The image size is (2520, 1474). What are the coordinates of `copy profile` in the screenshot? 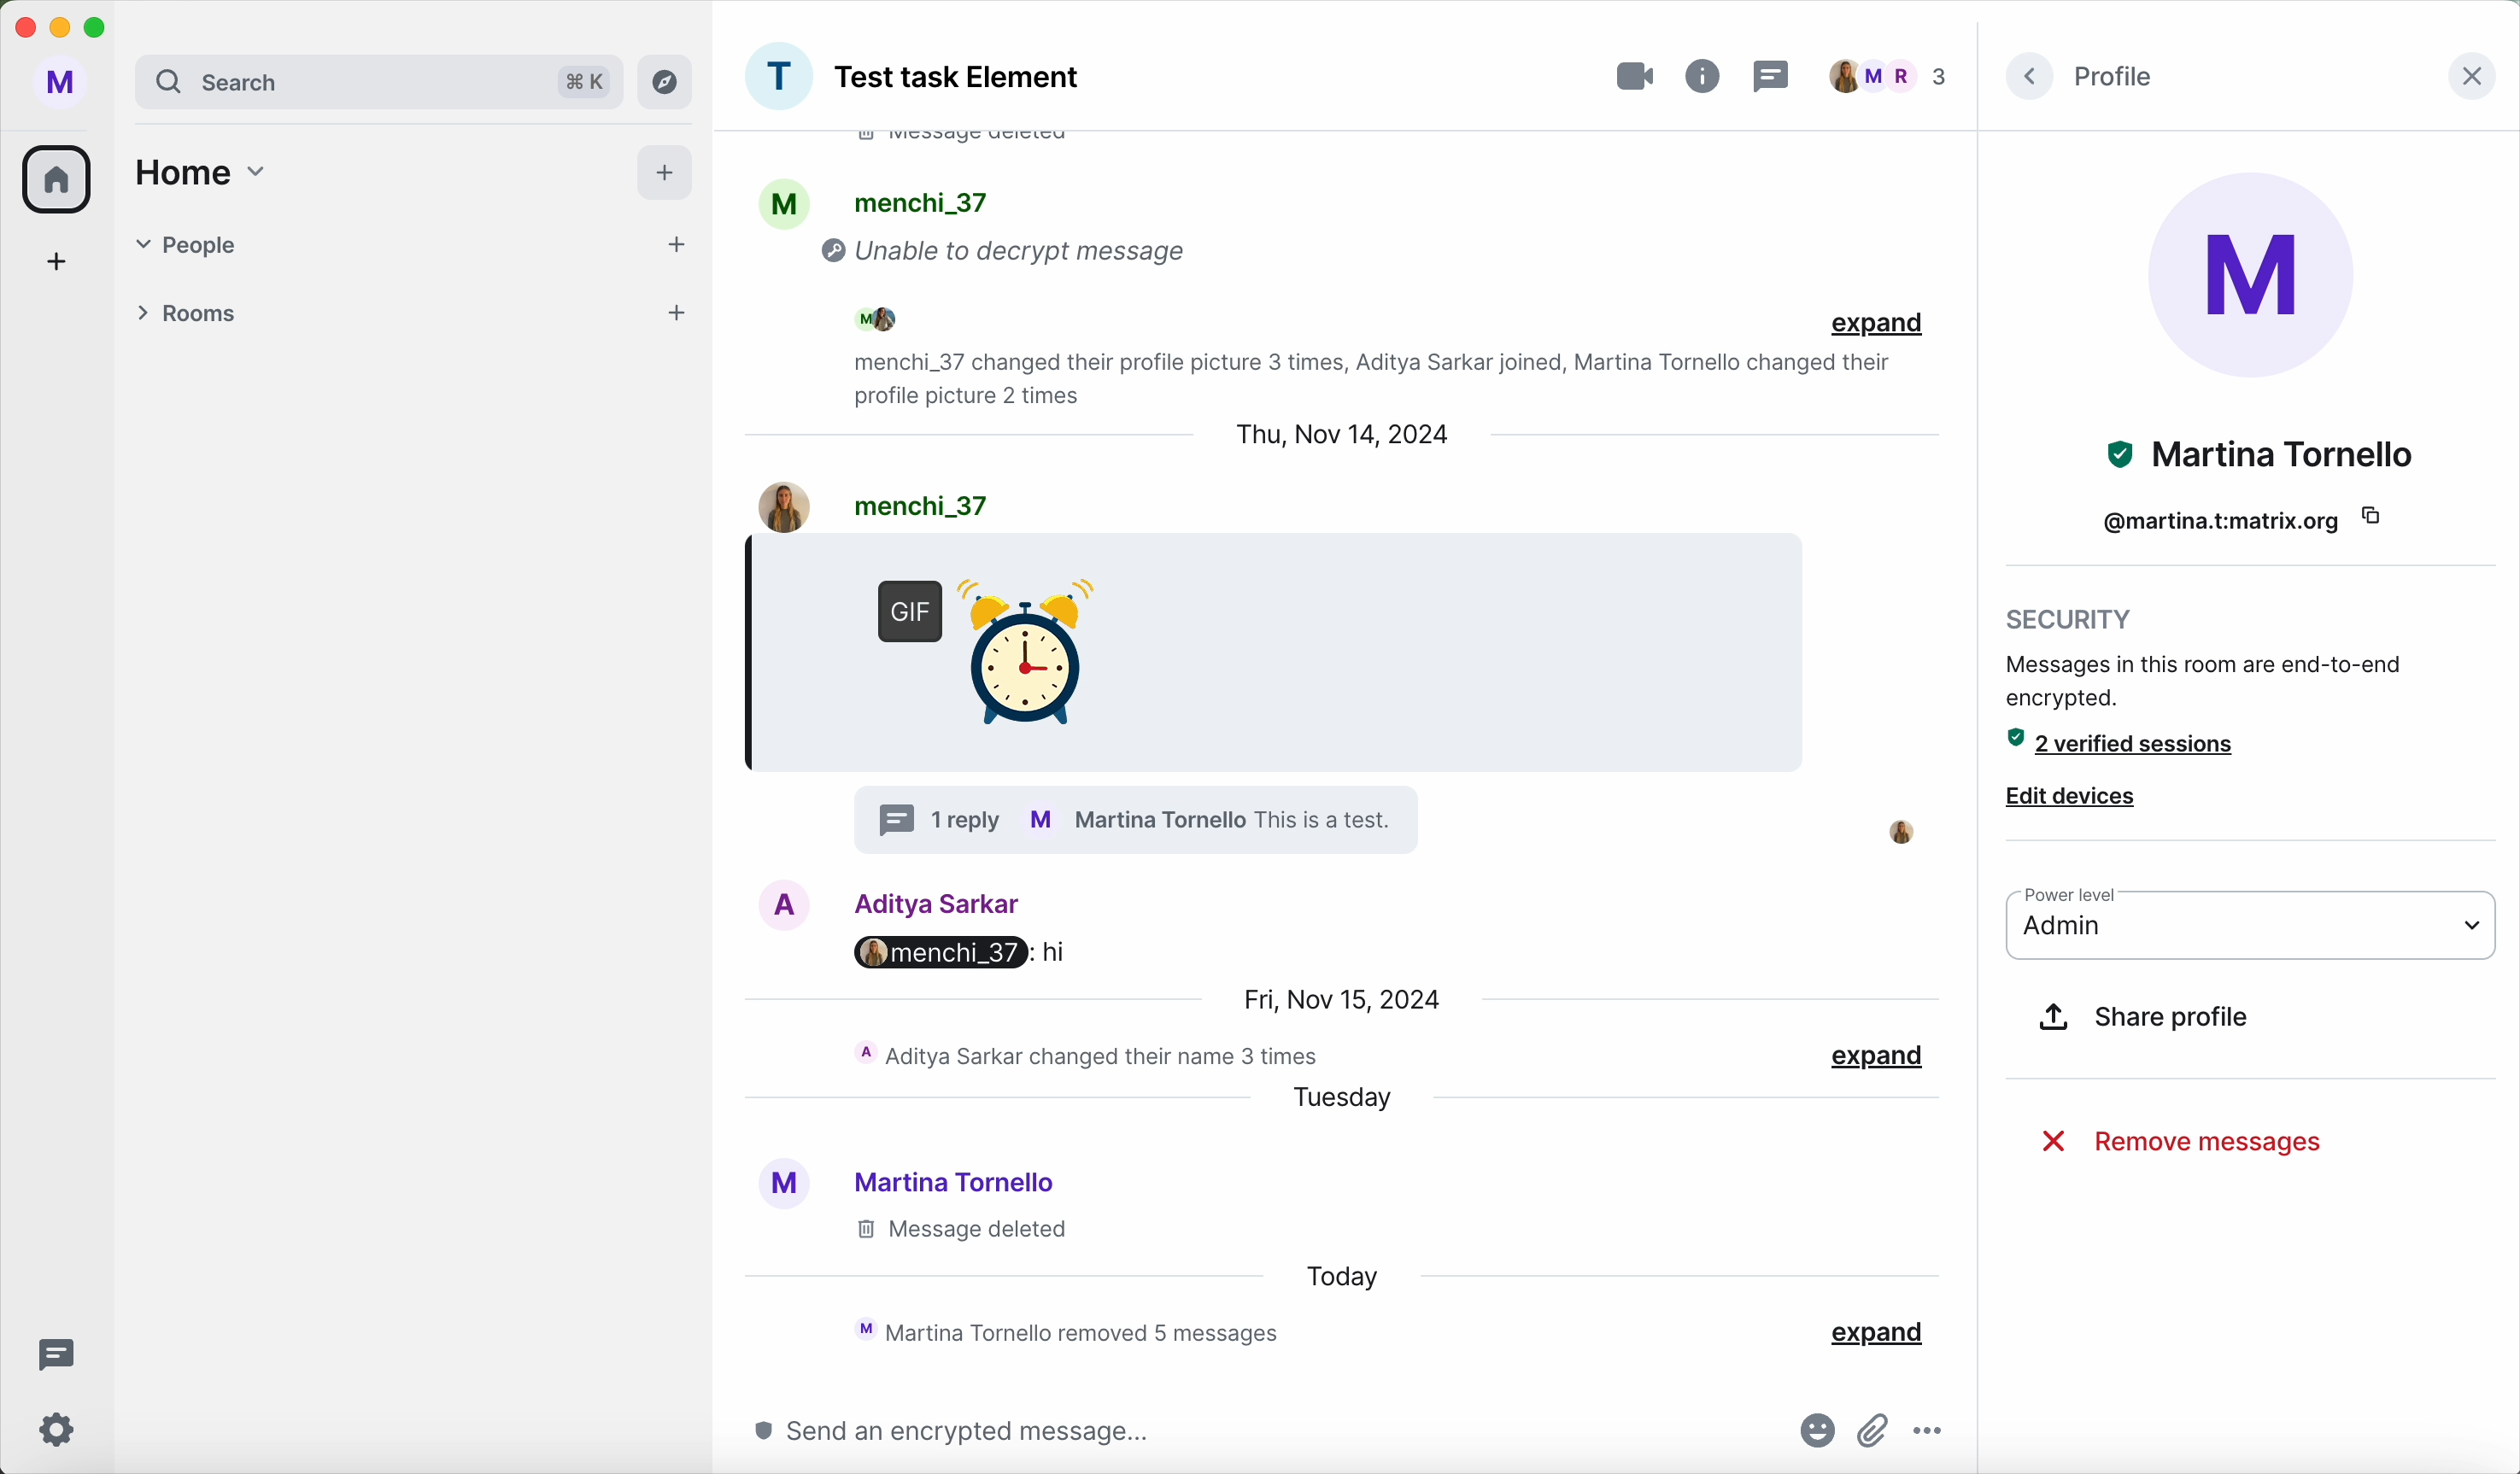 It's located at (2386, 517).